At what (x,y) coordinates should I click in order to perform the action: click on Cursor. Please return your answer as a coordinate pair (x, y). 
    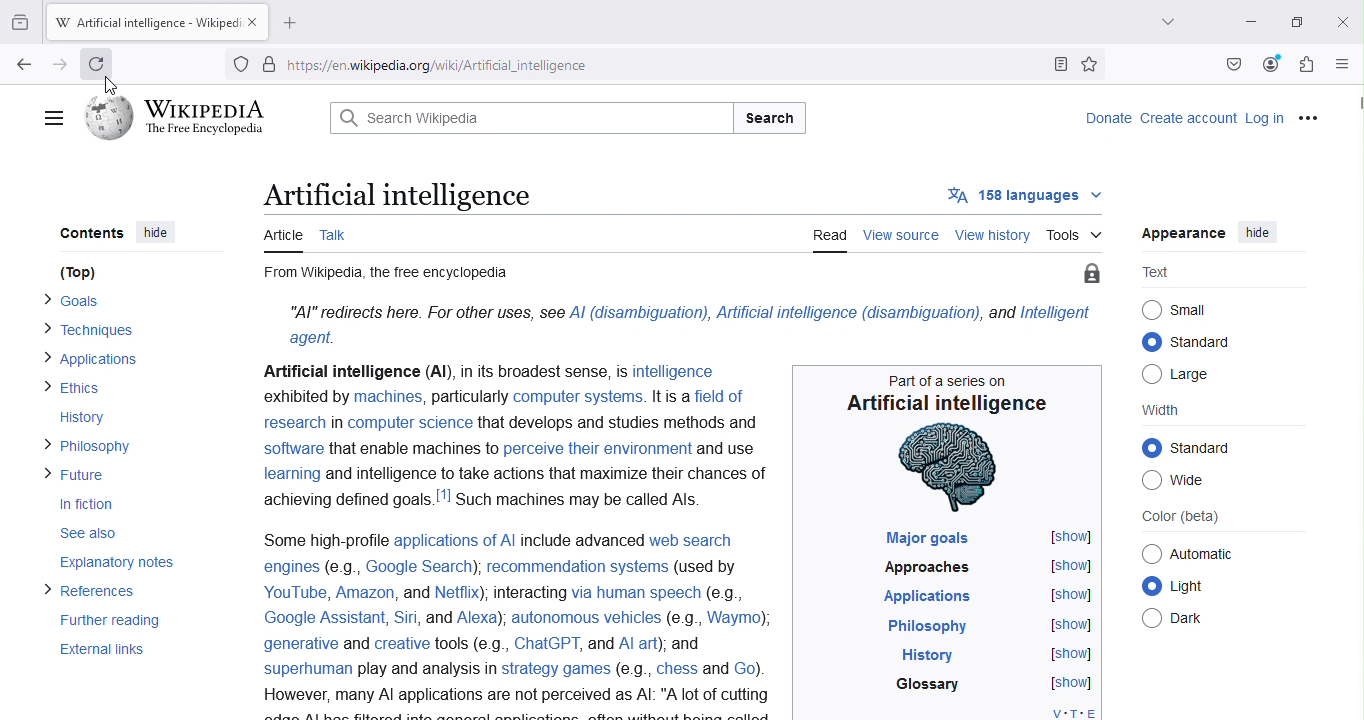
    Looking at the image, I should click on (108, 81).